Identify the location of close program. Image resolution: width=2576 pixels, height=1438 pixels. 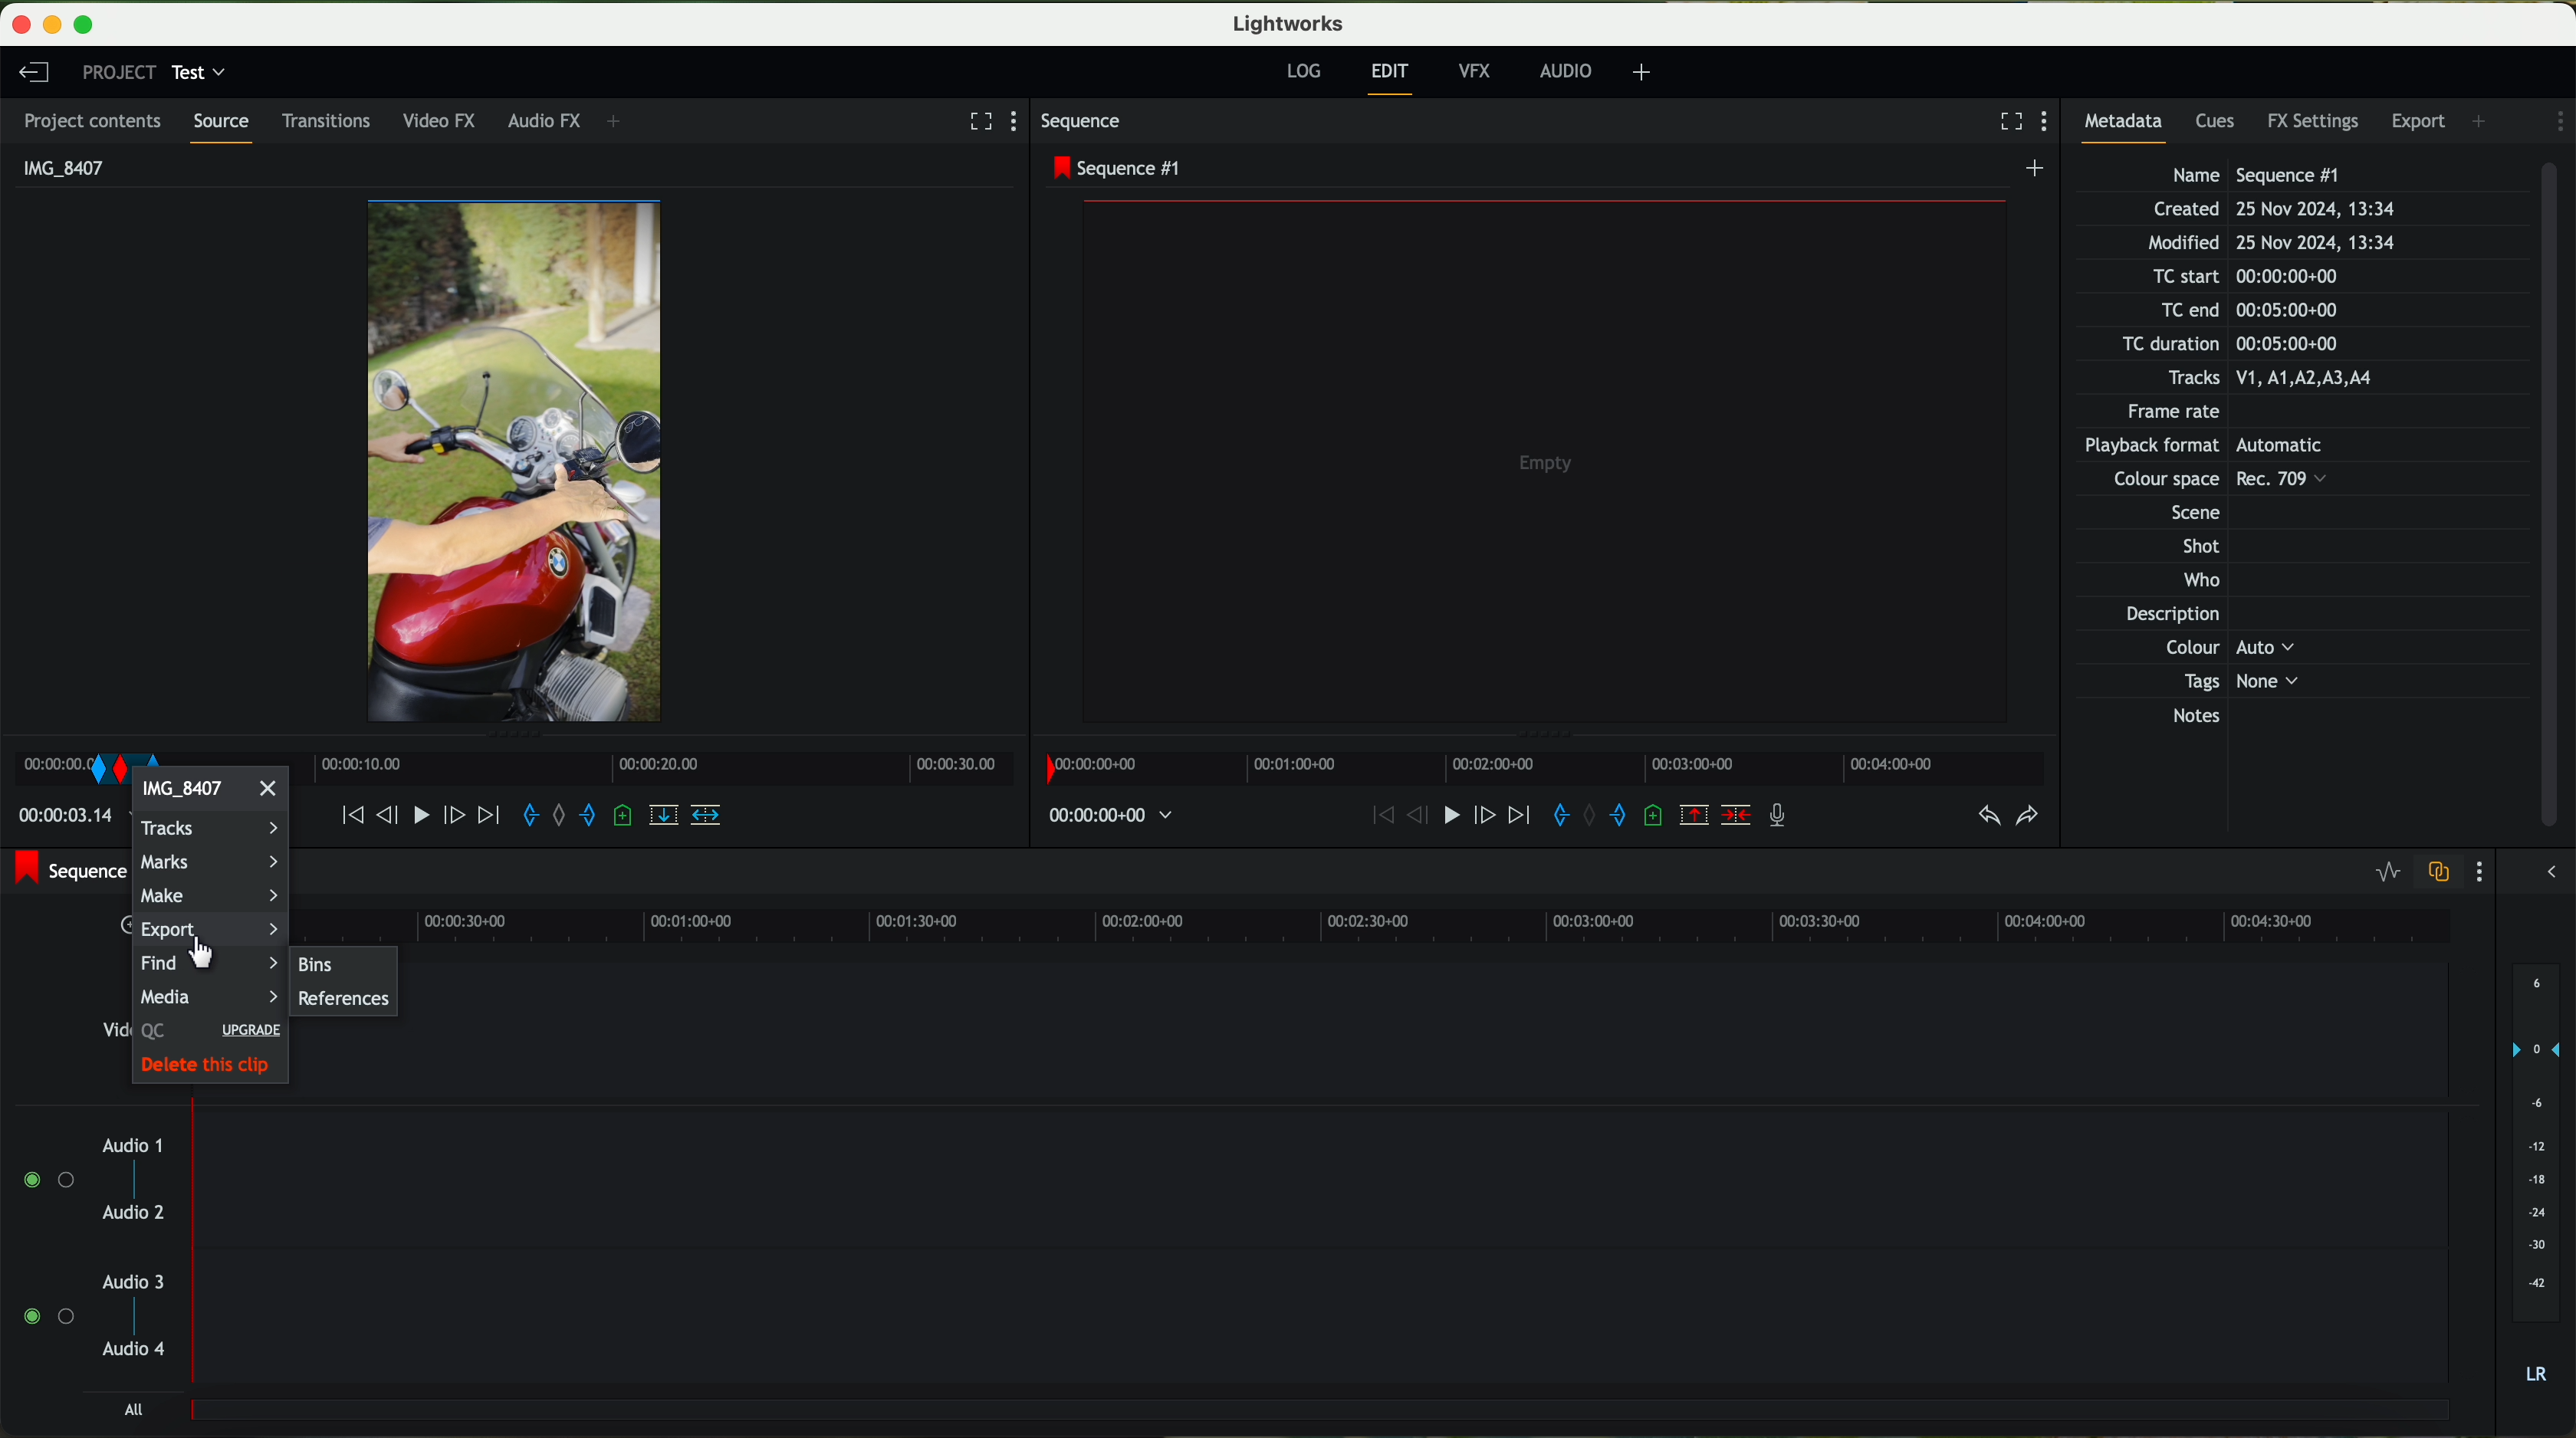
(18, 24).